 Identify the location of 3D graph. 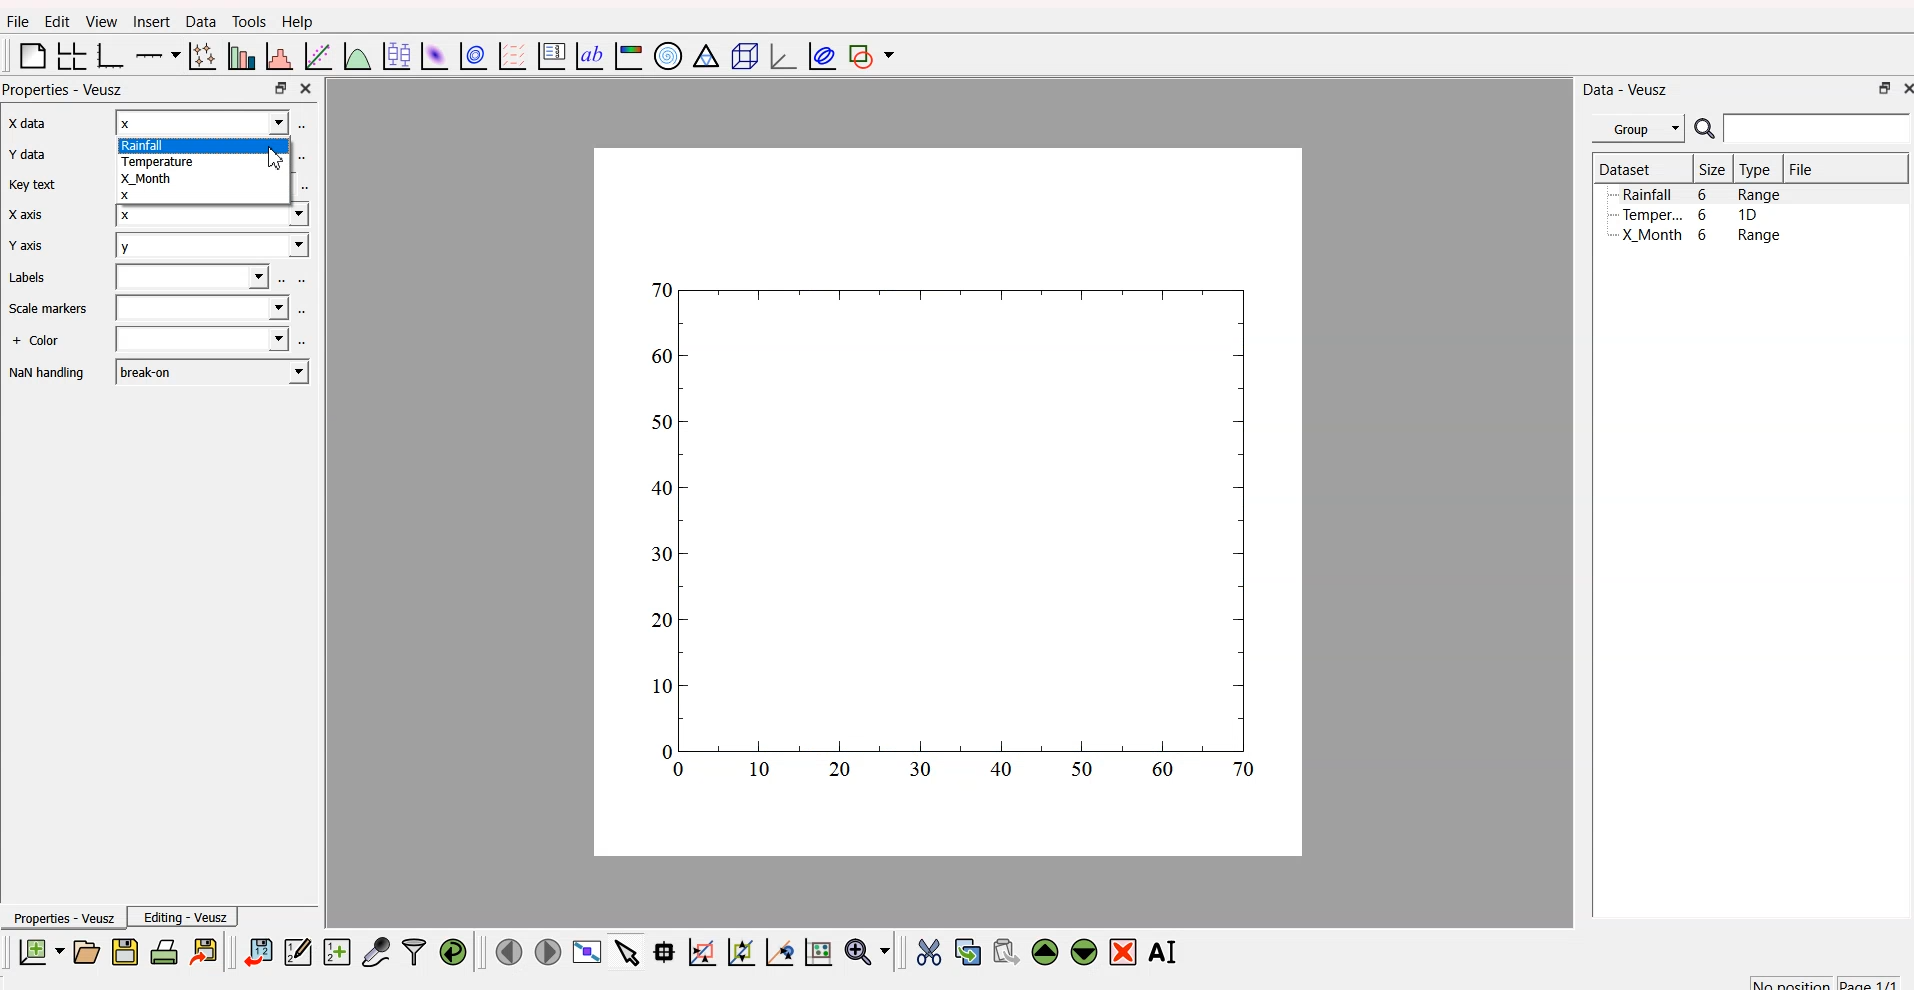
(776, 55).